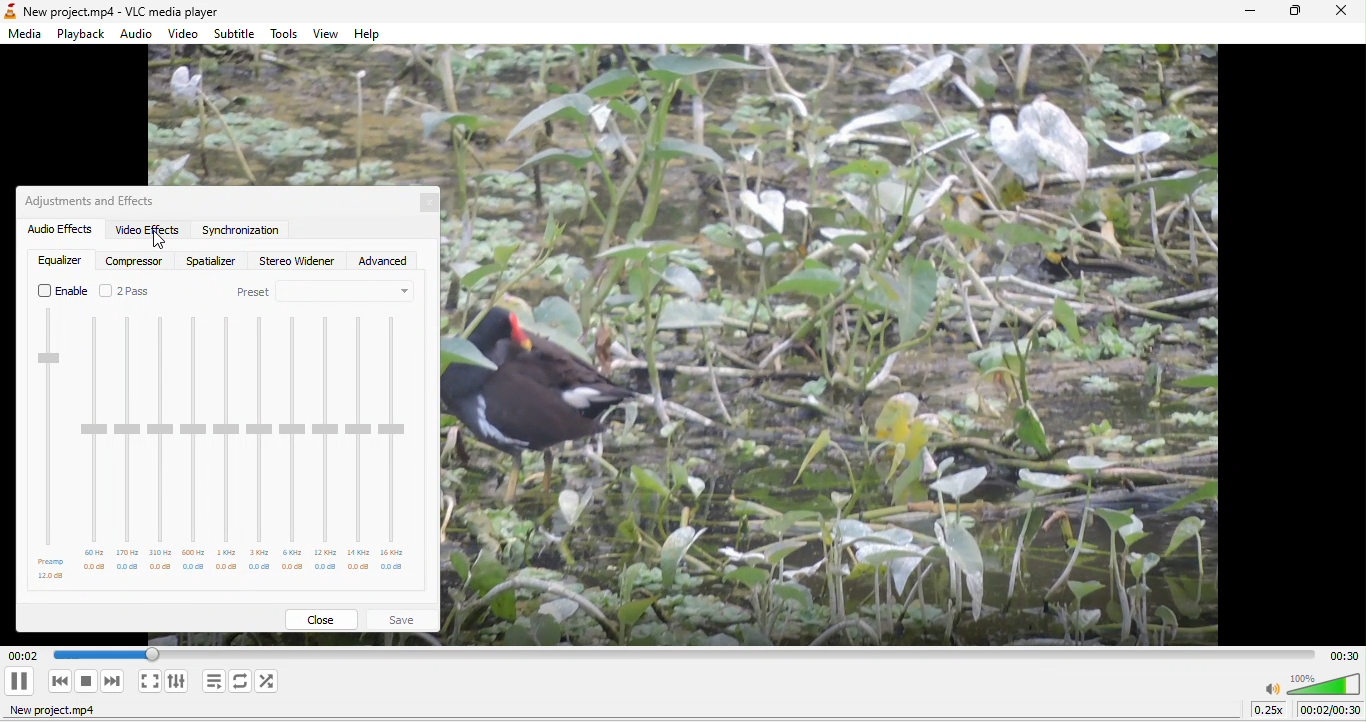 The width and height of the screenshot is (1366, 722). What do you see at coordinates (137, 262) in the screenshot?
I see `compressor` at bounding box center [137, 262].